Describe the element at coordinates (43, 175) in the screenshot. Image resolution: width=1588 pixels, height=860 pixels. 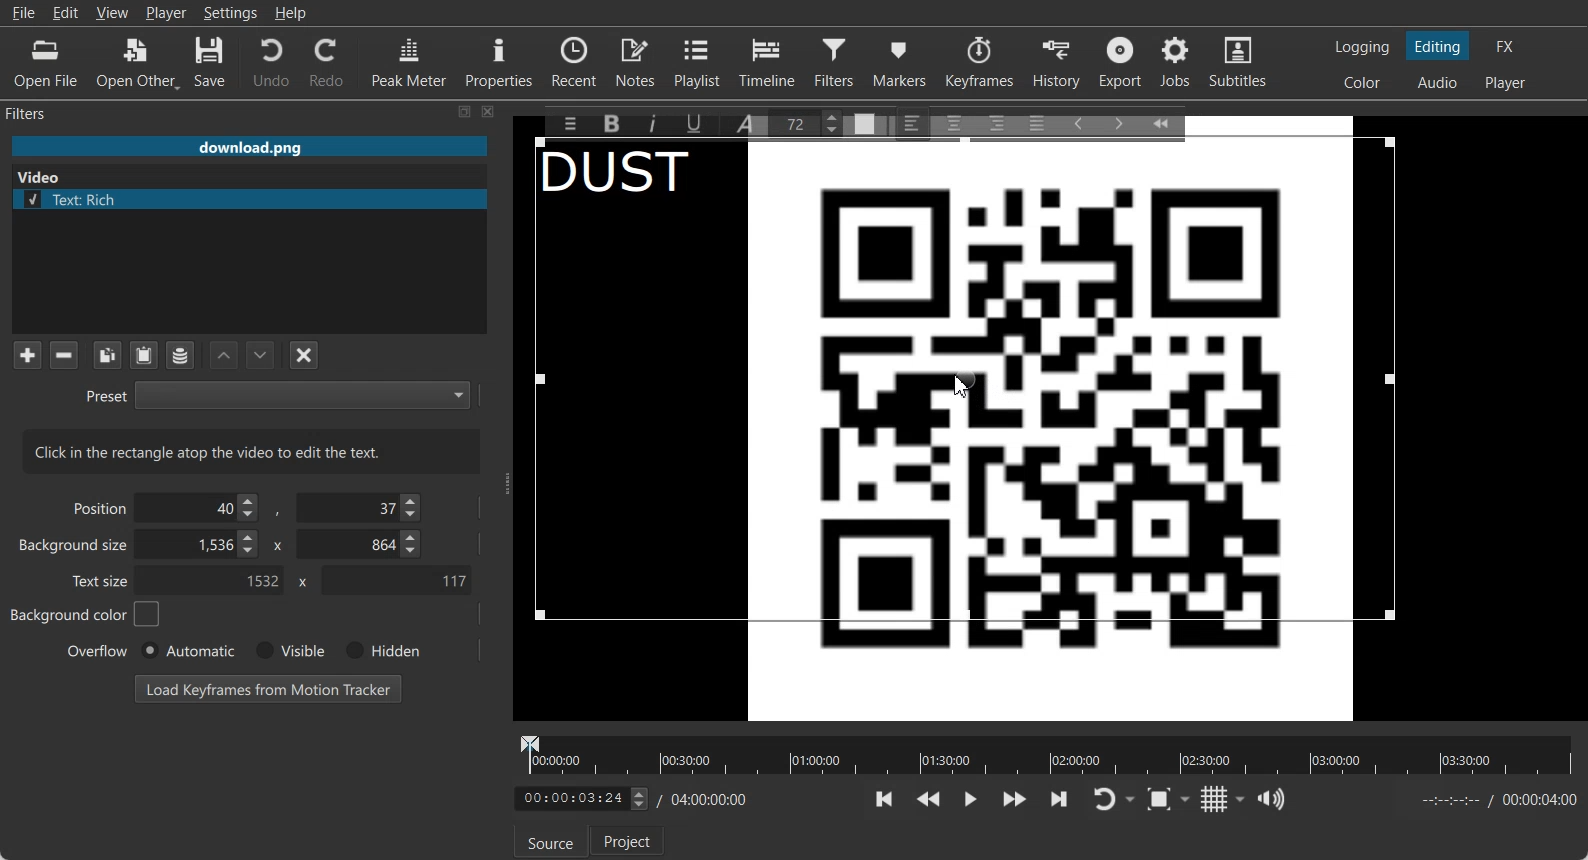
I see `Video` at that location.